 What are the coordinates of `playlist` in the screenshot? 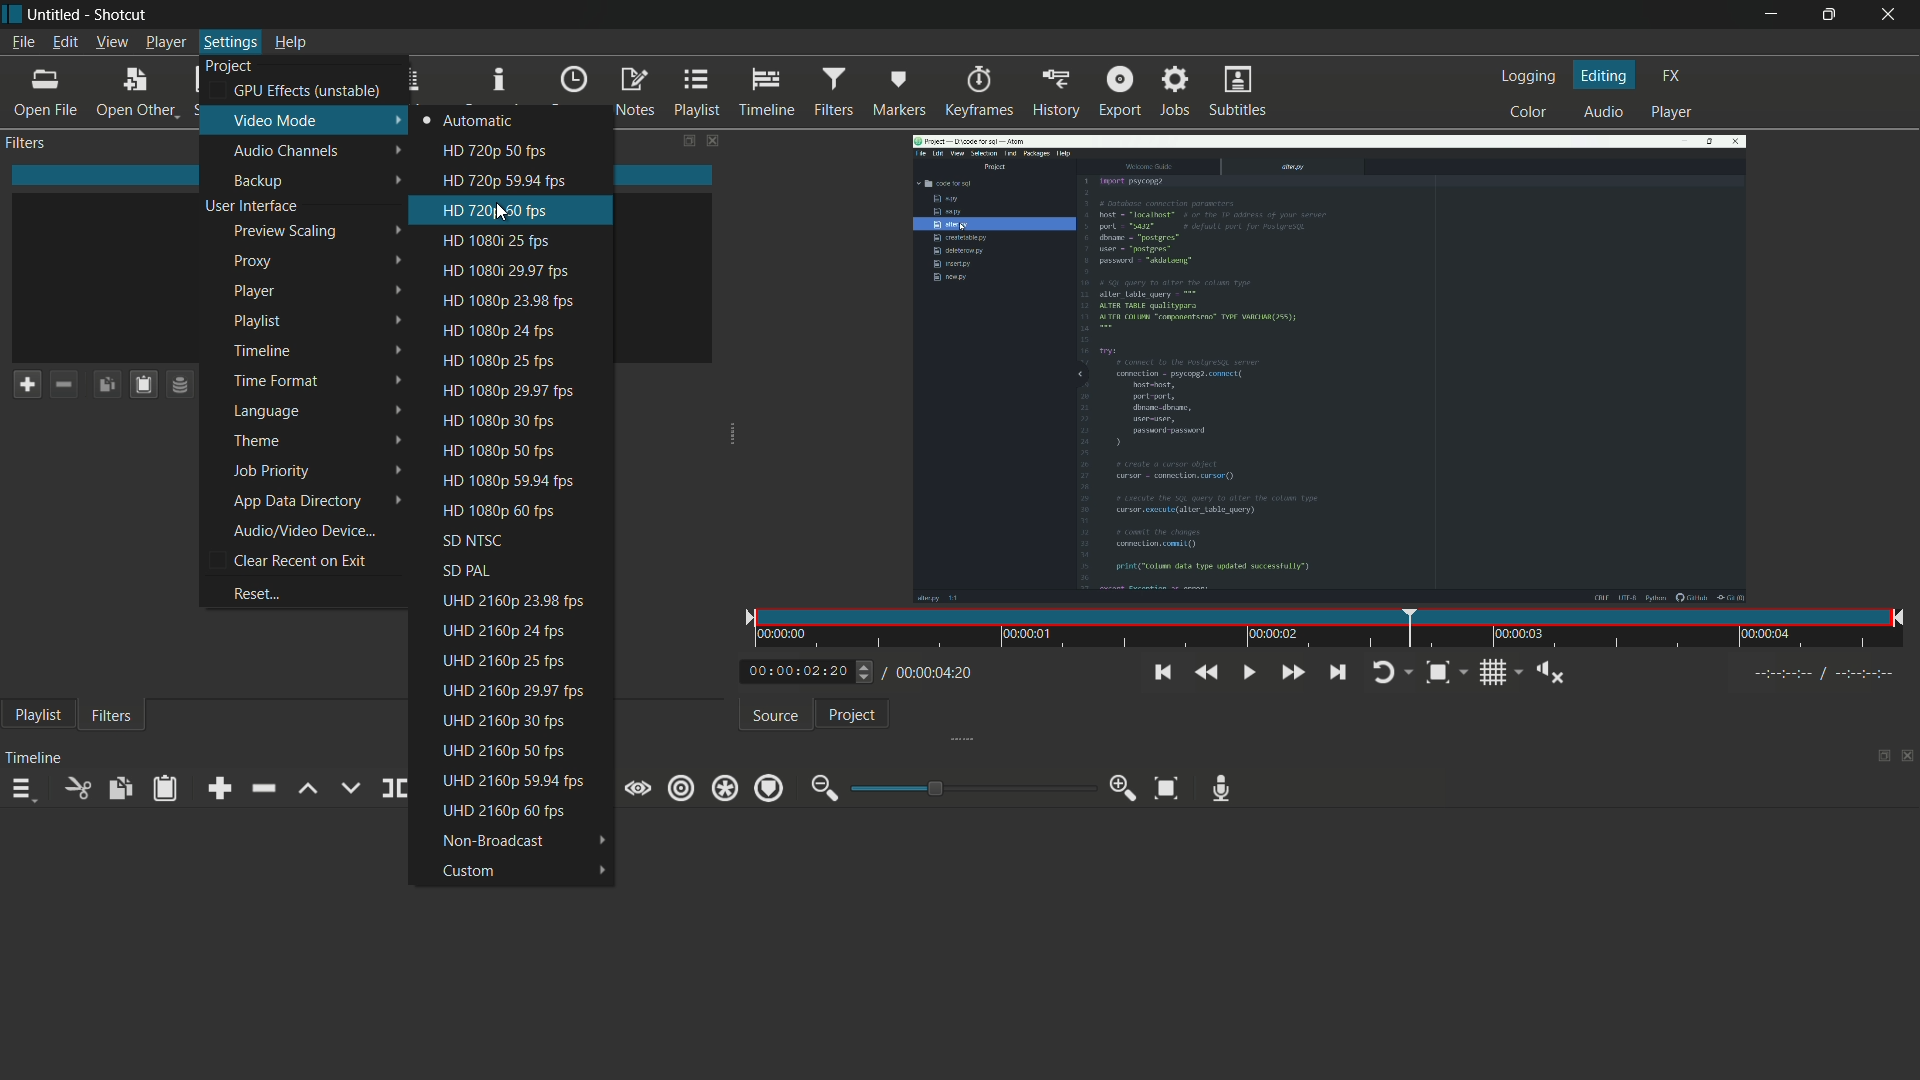 It's located at (34, 717).